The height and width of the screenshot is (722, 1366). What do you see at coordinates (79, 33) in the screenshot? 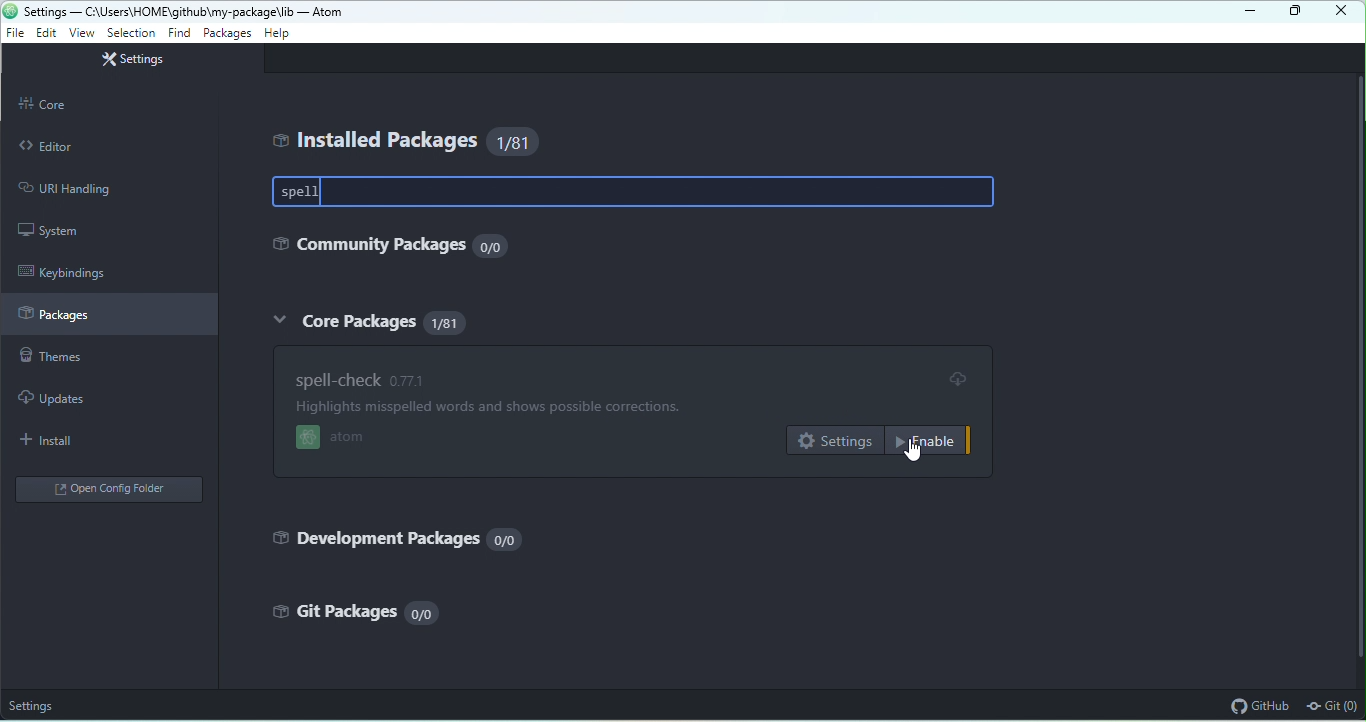
I see `view` at bounding box center [79, 33].